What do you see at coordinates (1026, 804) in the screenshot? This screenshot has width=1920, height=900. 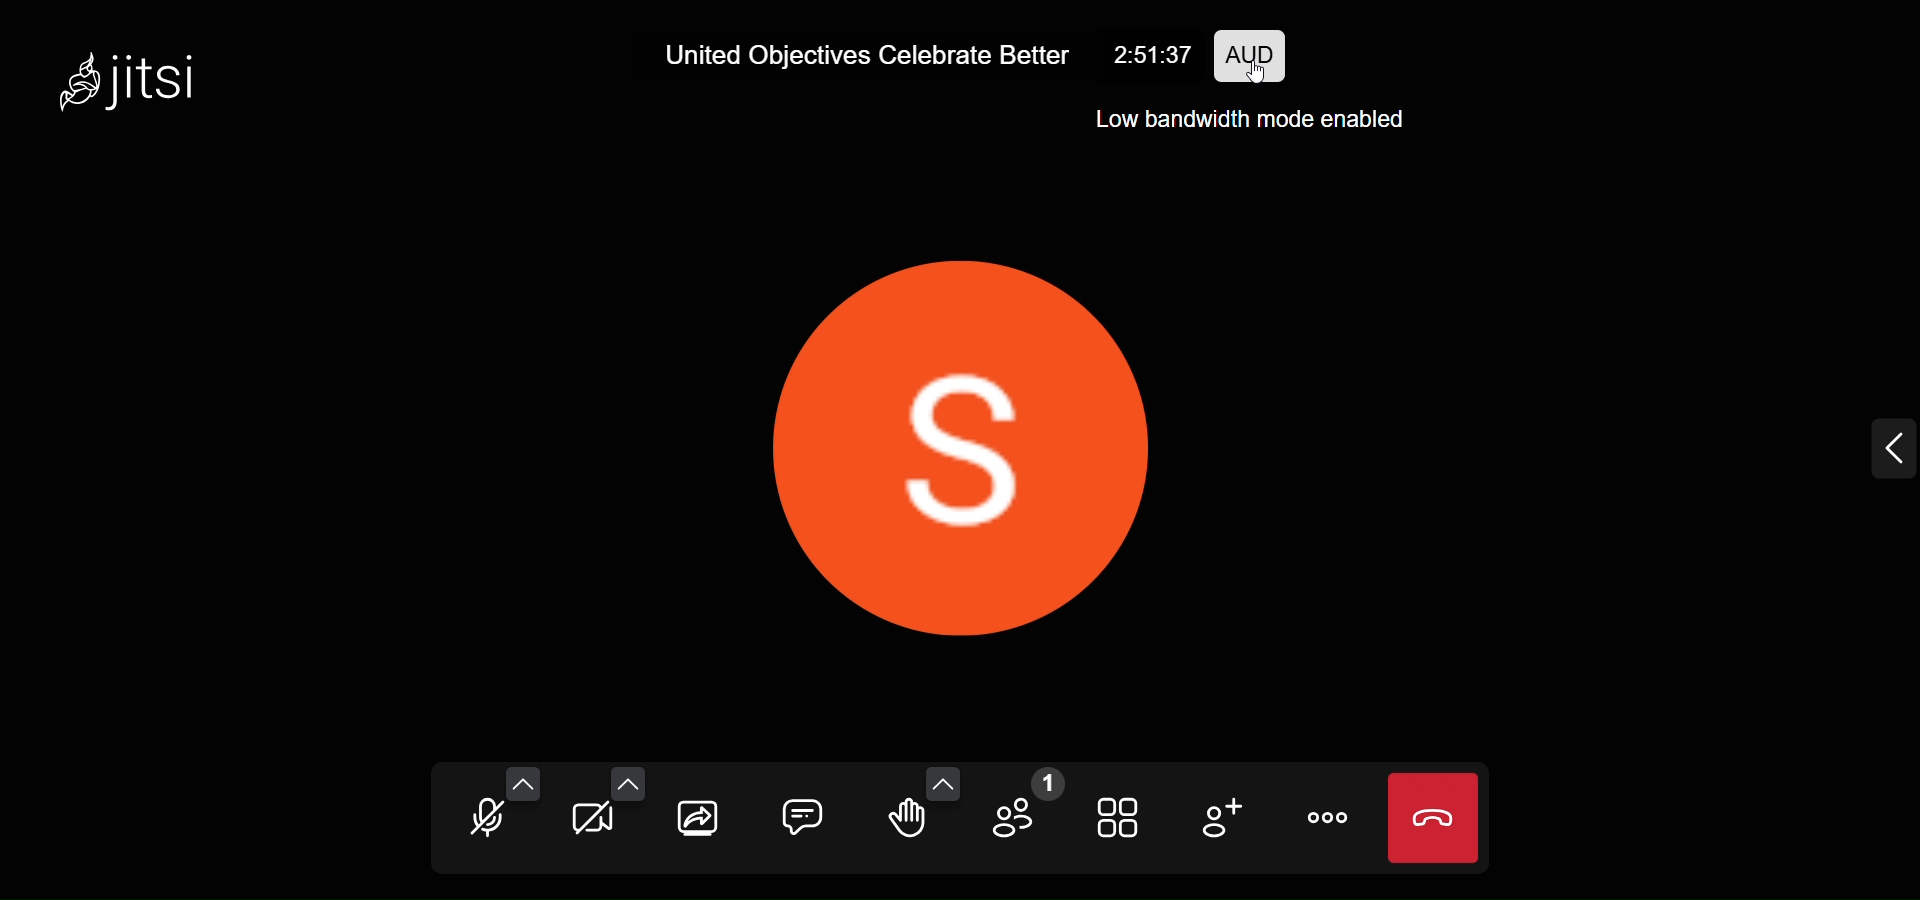 I see `participants` at bounding box center [1026, 804].